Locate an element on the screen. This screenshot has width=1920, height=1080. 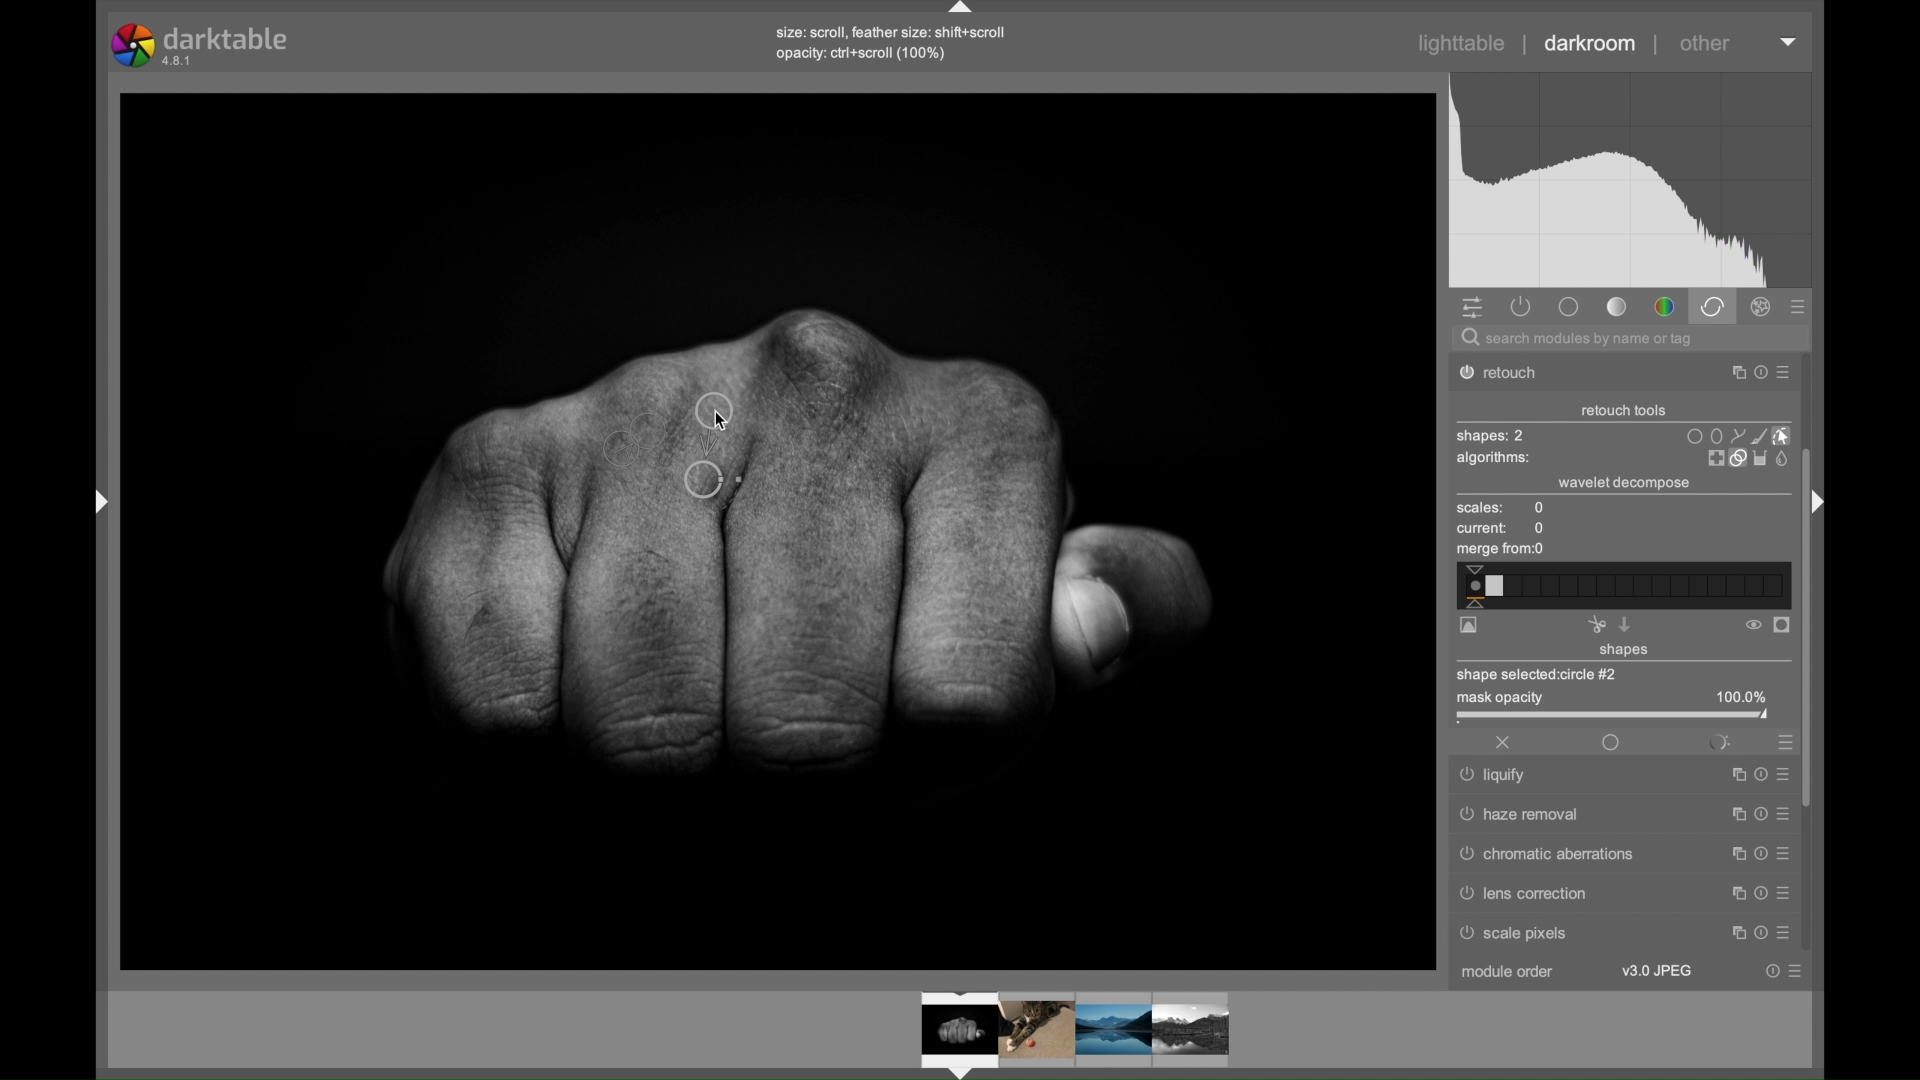
other is located at coordinates (1705, 43).